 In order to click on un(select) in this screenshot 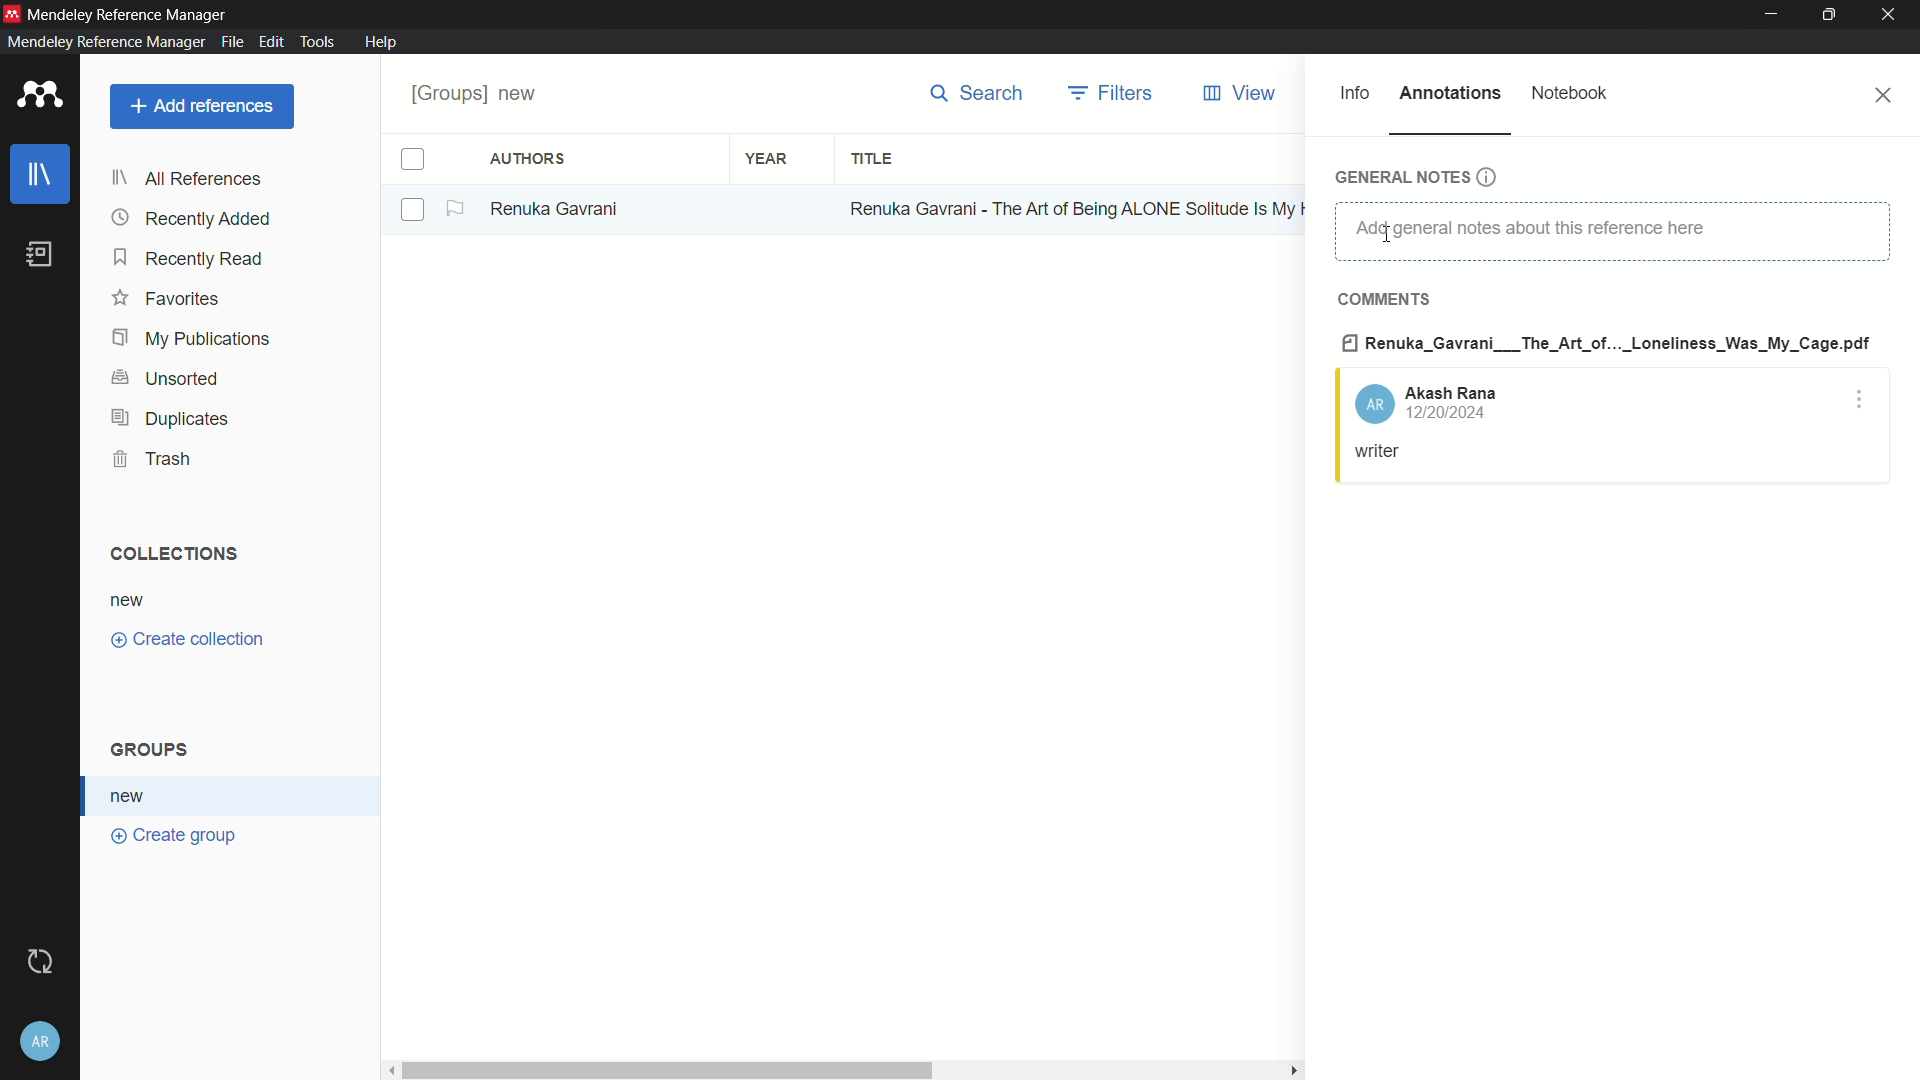, I will do `click(414, 211)`.